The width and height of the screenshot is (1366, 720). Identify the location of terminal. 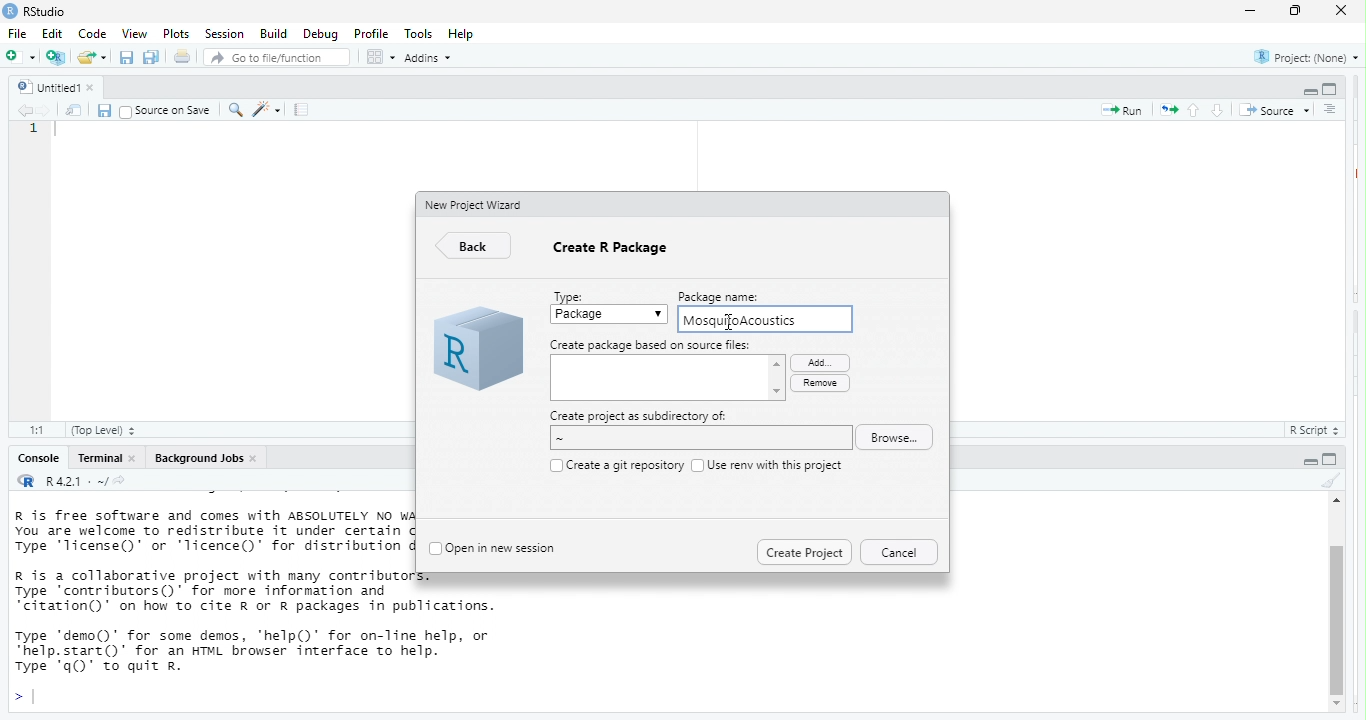
(100, 459).